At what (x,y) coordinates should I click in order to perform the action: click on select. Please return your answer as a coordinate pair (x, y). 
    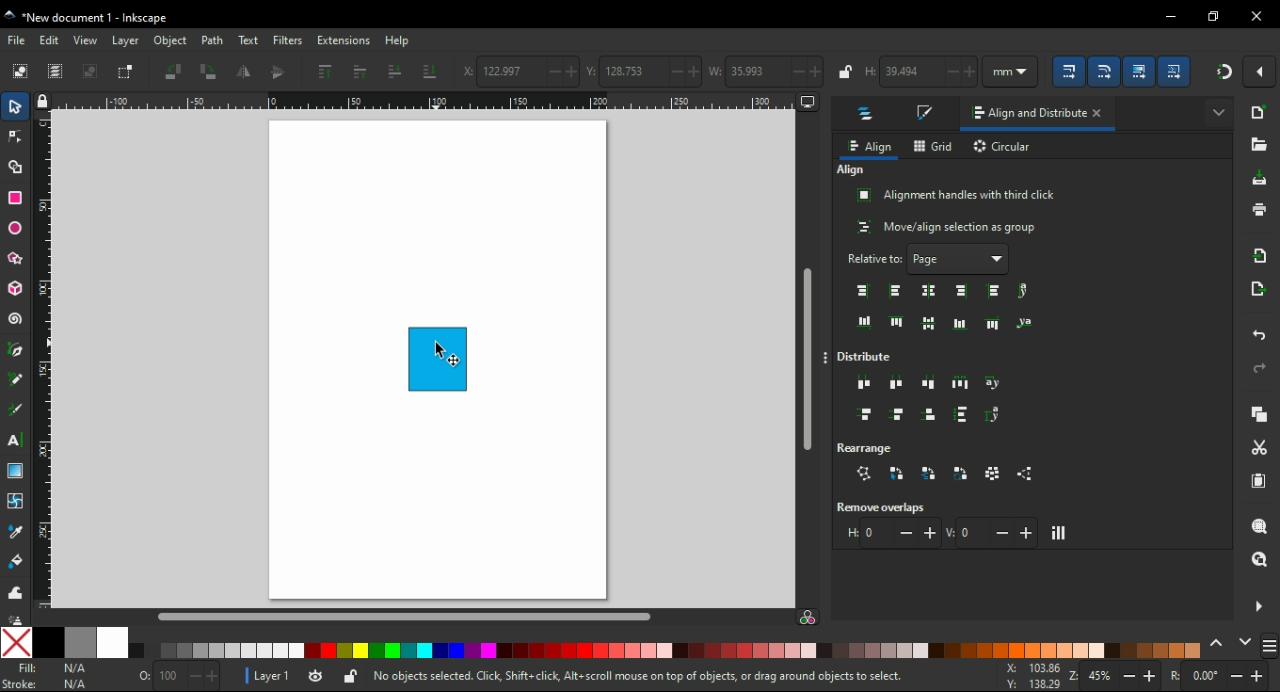
    Looking at the image, I should click on (17, 107).